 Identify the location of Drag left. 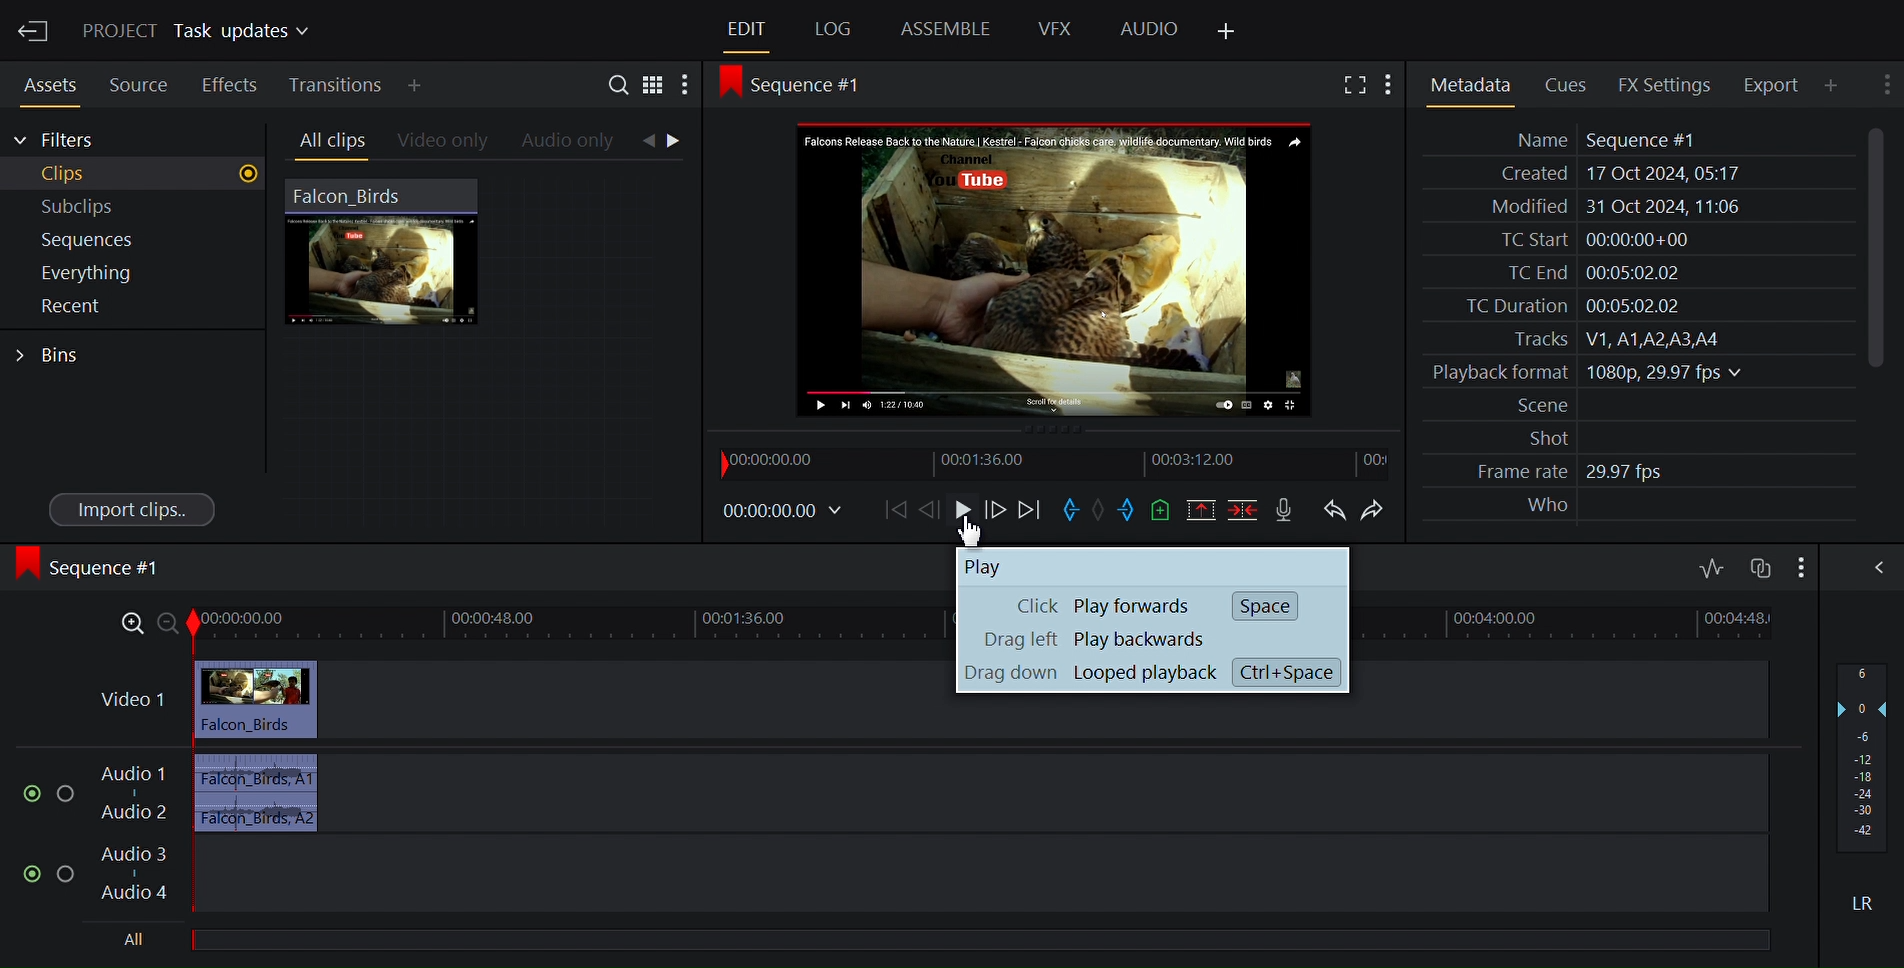
(1014, 642).